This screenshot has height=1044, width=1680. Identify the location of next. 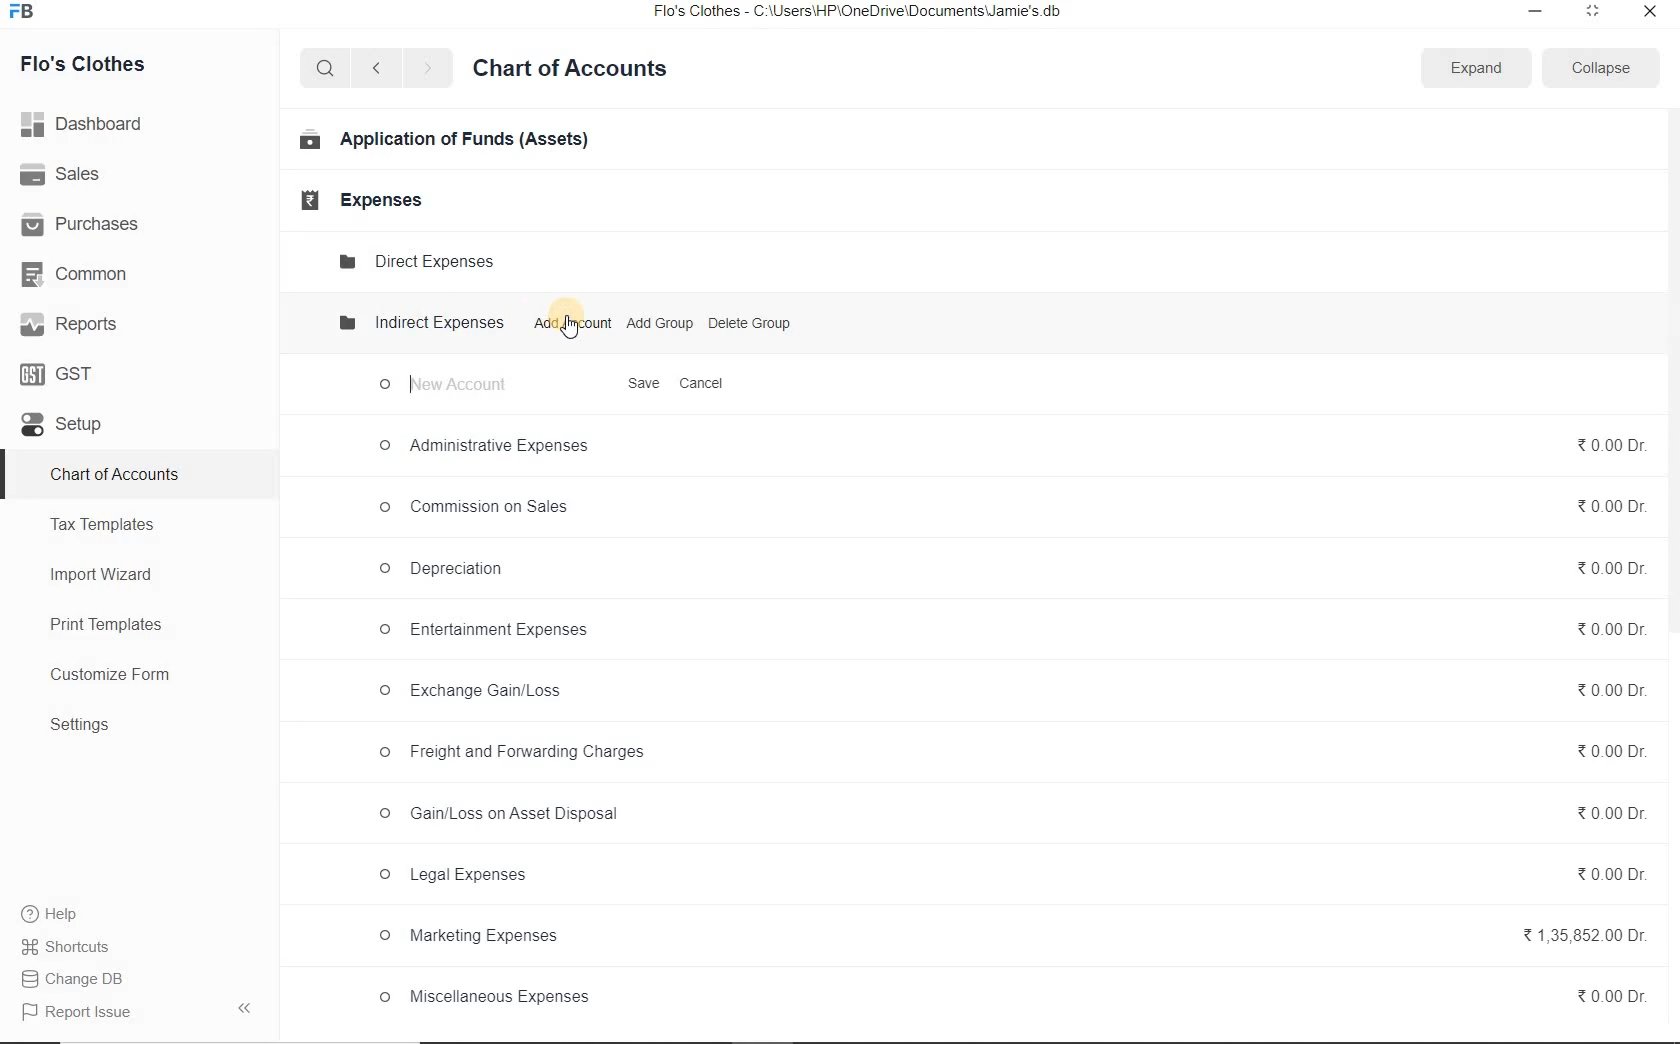
(427, 70).